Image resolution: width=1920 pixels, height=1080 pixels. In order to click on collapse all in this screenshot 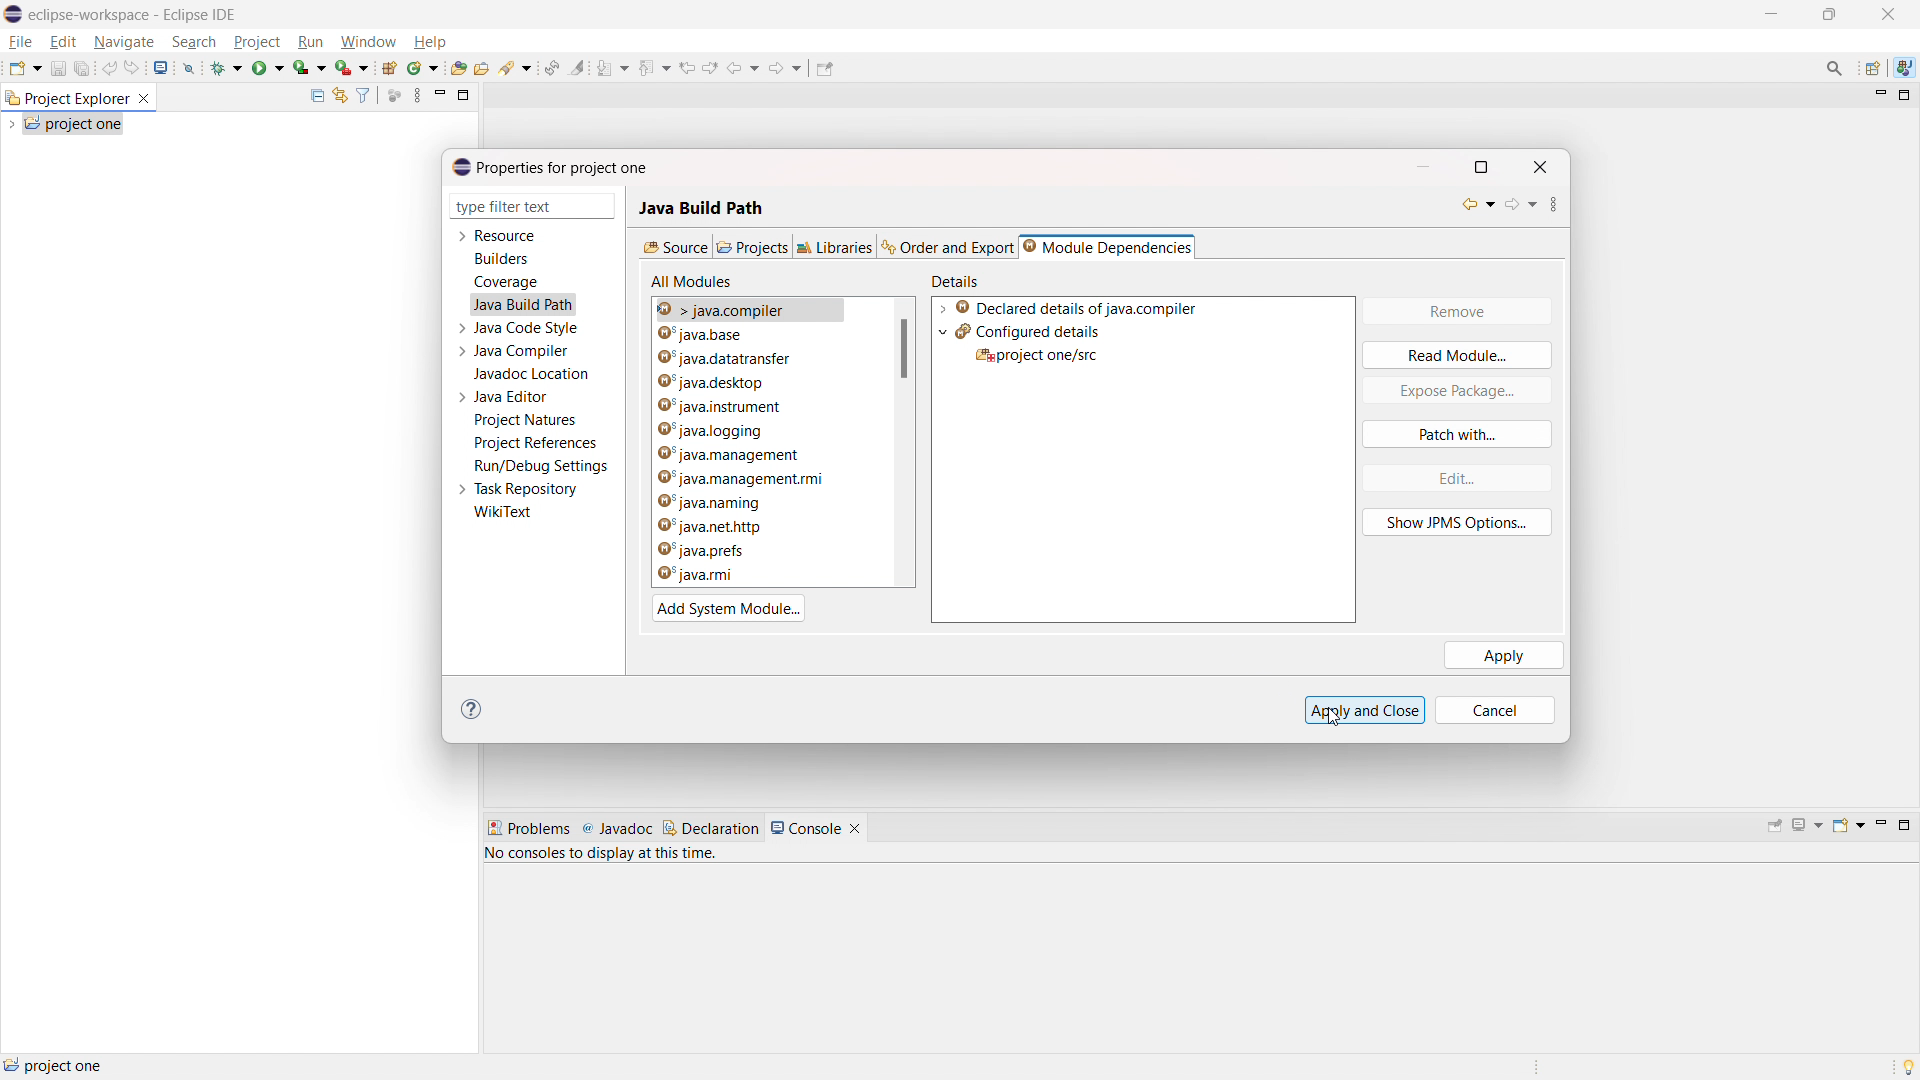, I will do `click(316, 95)`.